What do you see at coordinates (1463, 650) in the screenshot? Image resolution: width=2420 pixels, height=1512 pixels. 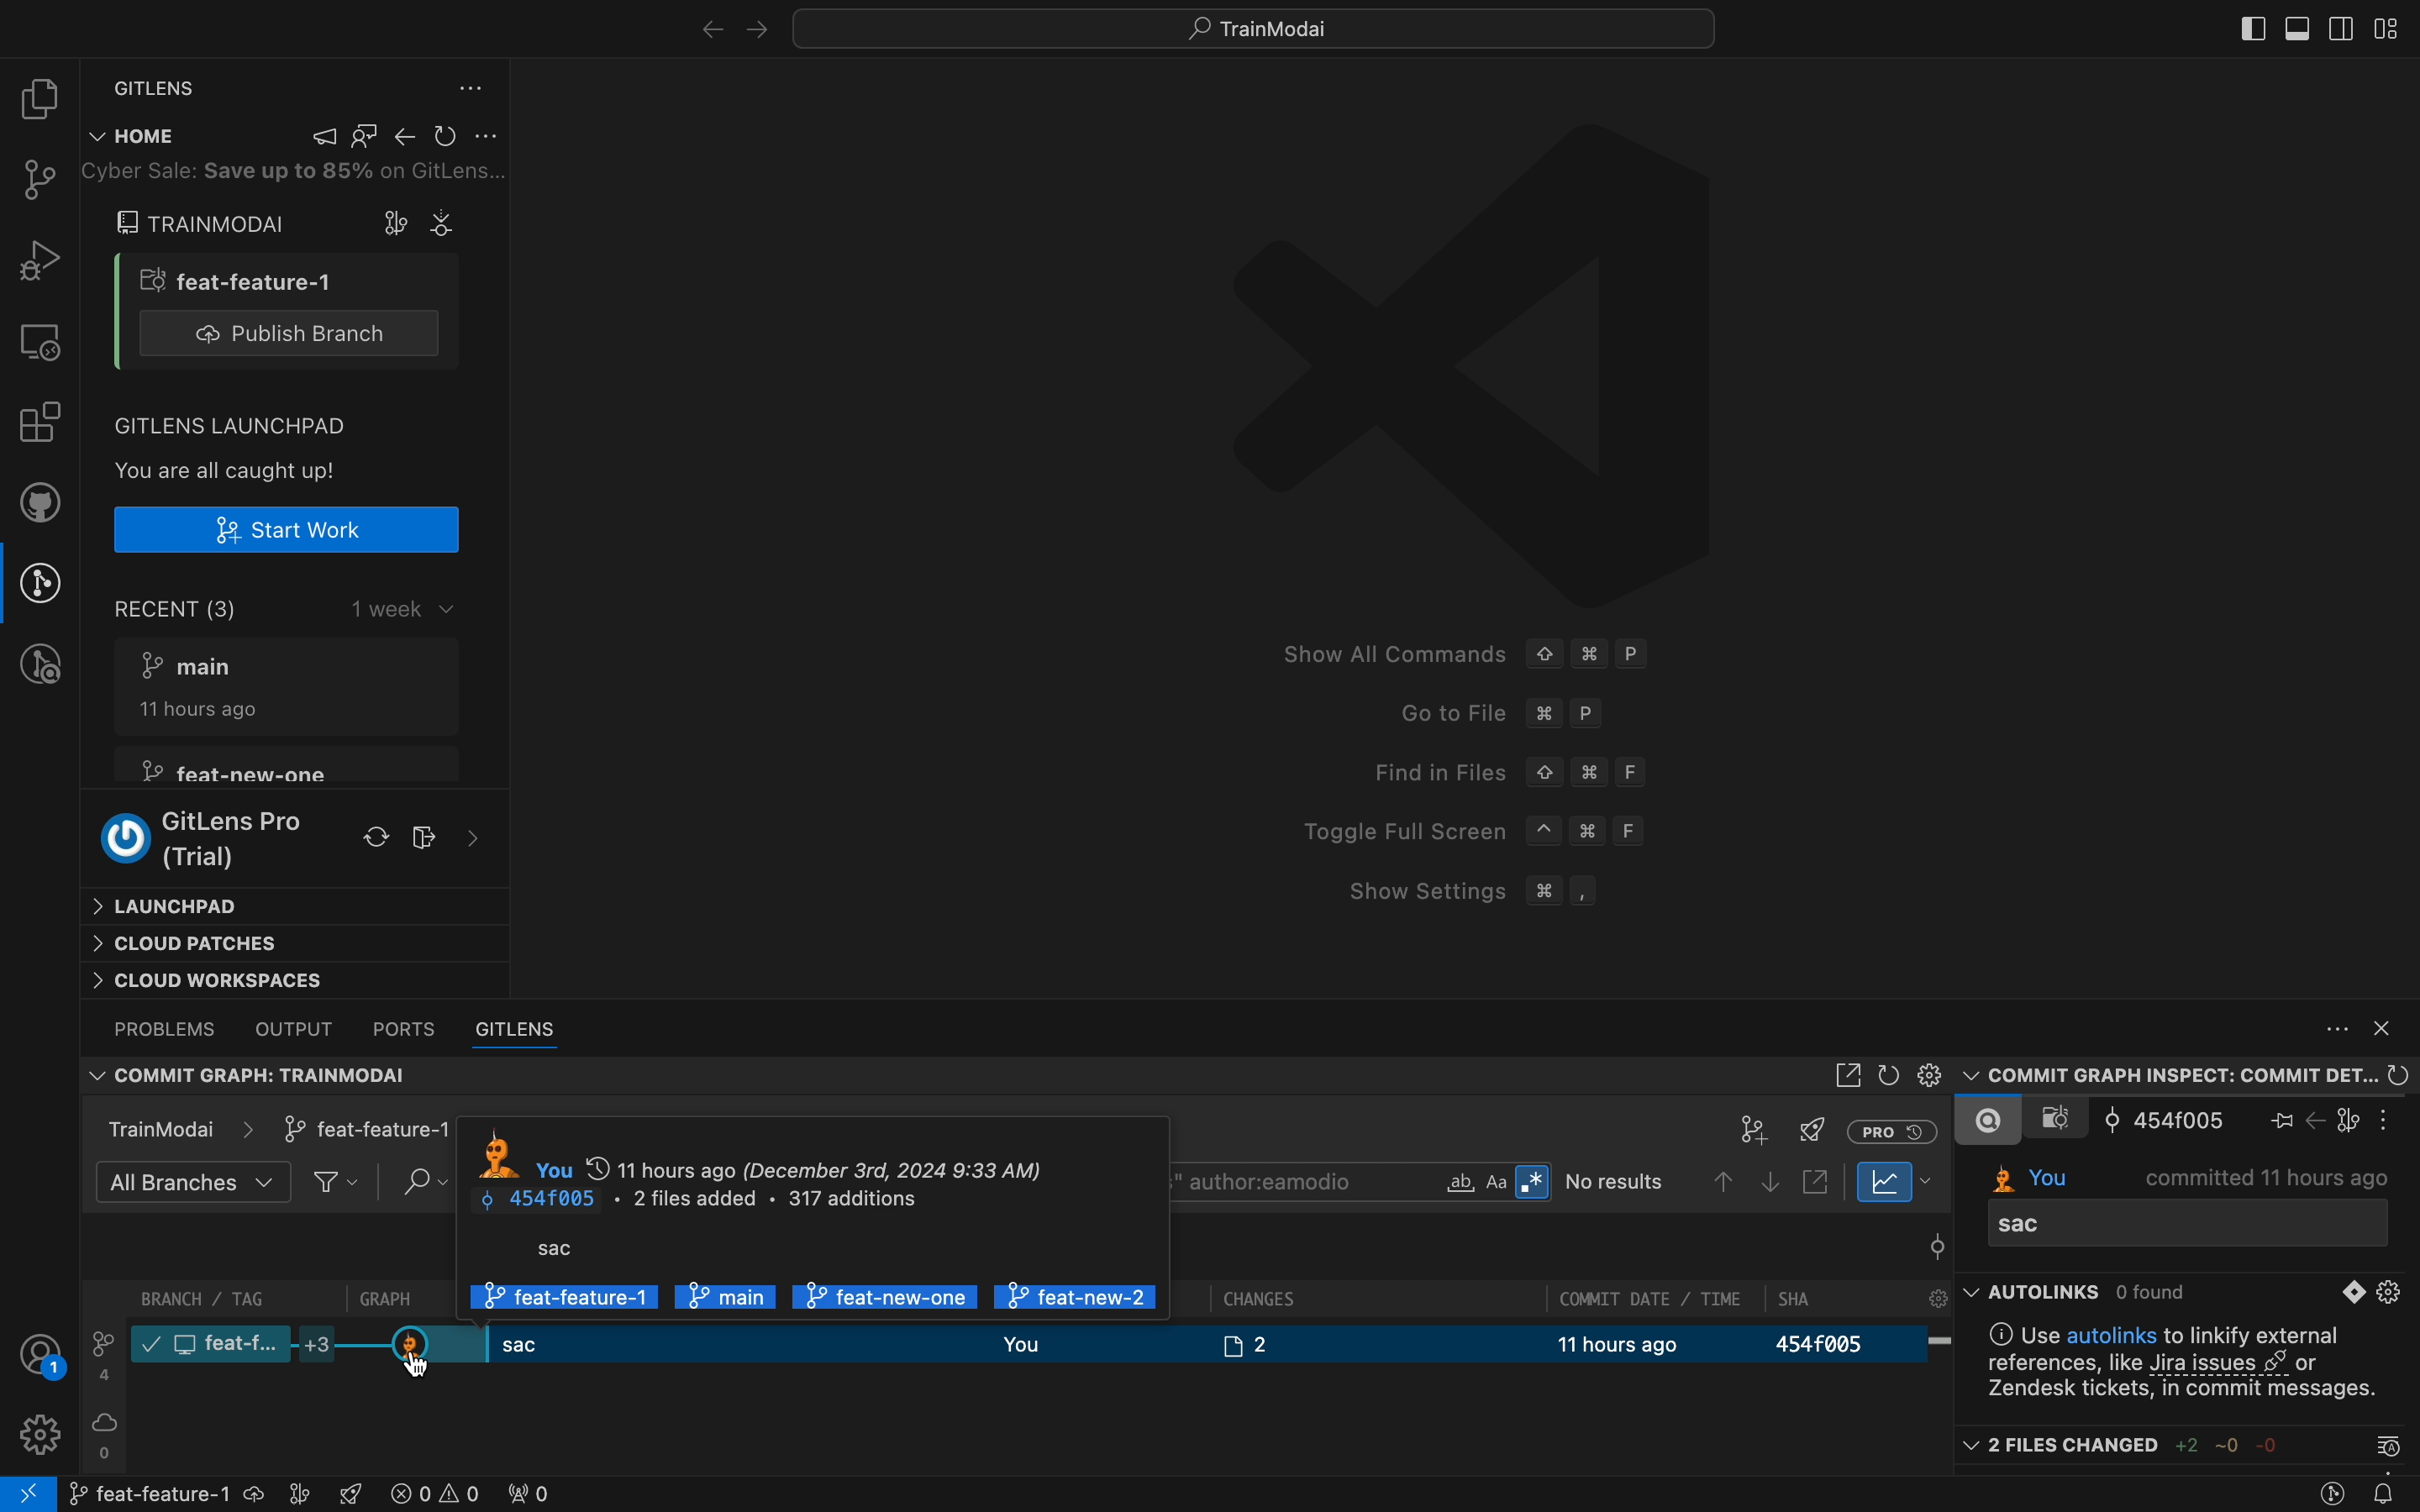 I see `Show All Commands © # P` at bounding box center [1463, 650].